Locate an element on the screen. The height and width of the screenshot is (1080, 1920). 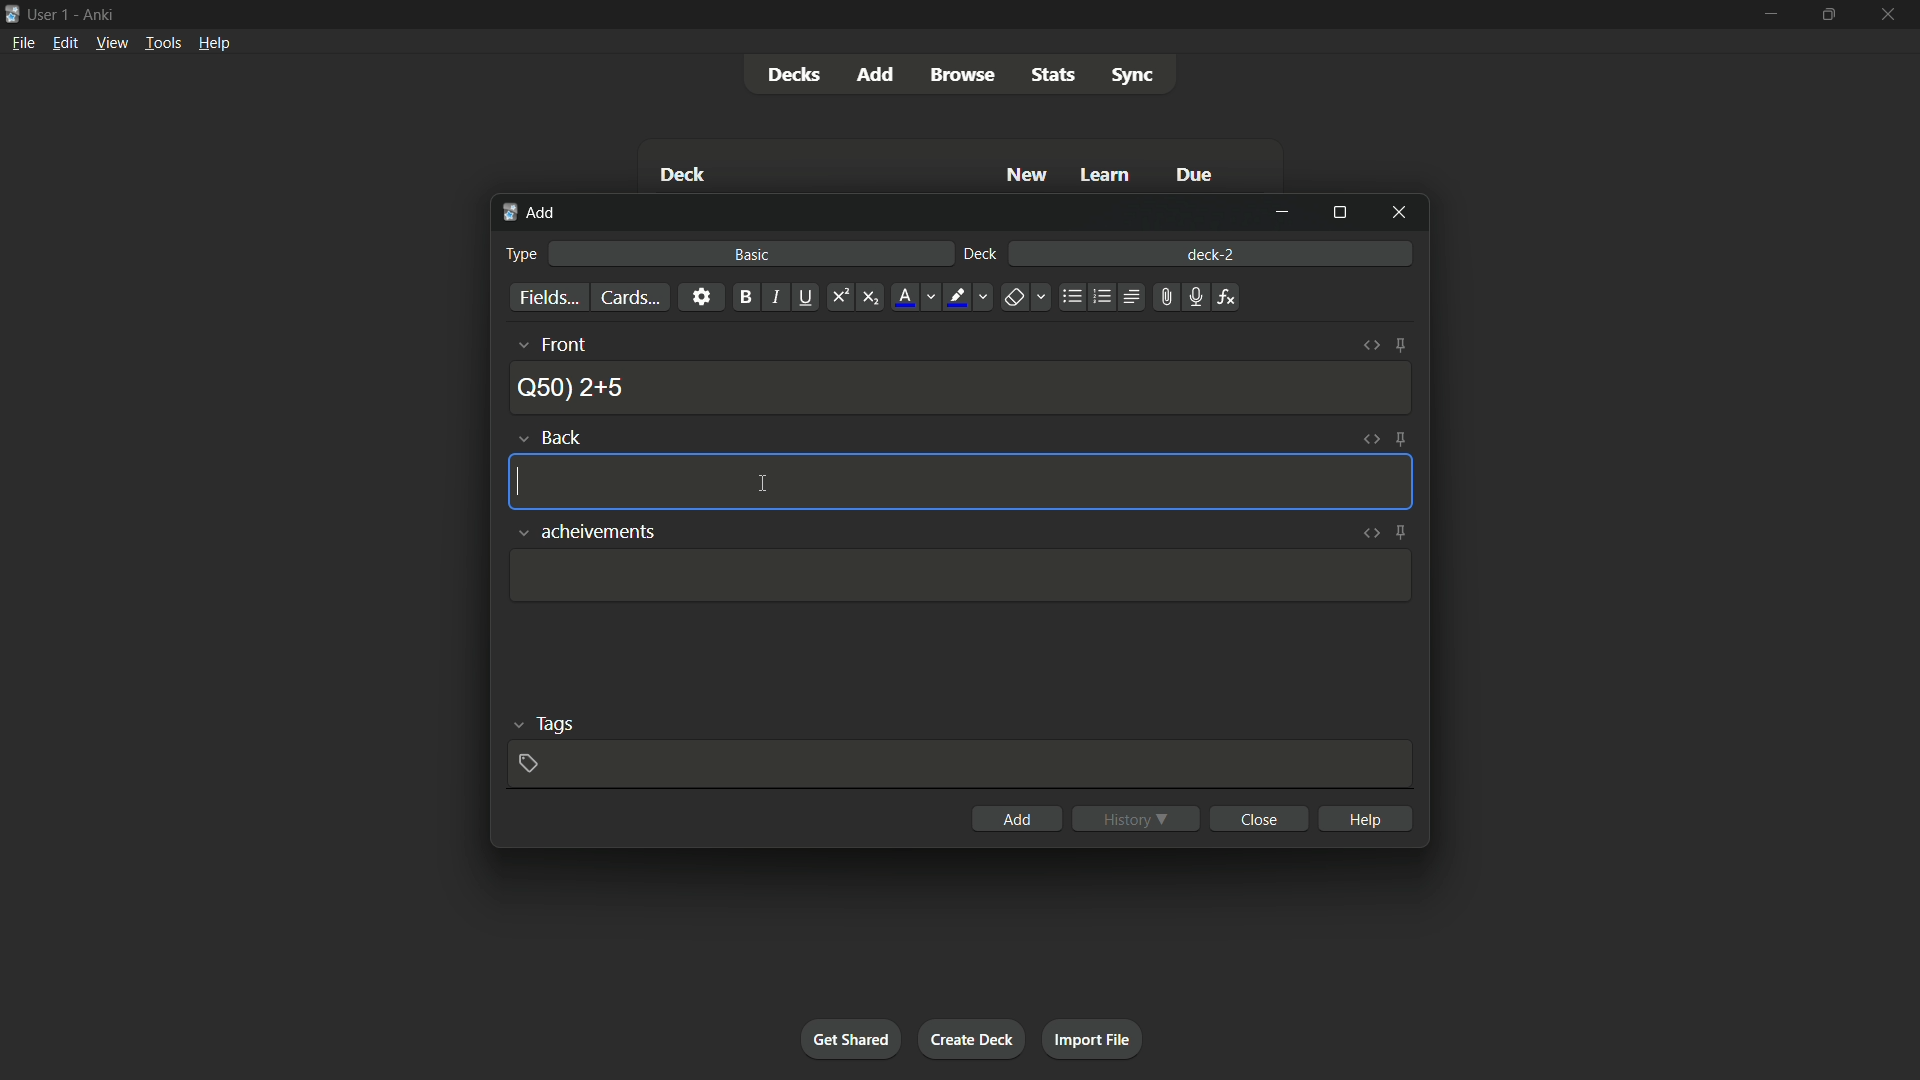
superscript is located at coordinates (839, 297).